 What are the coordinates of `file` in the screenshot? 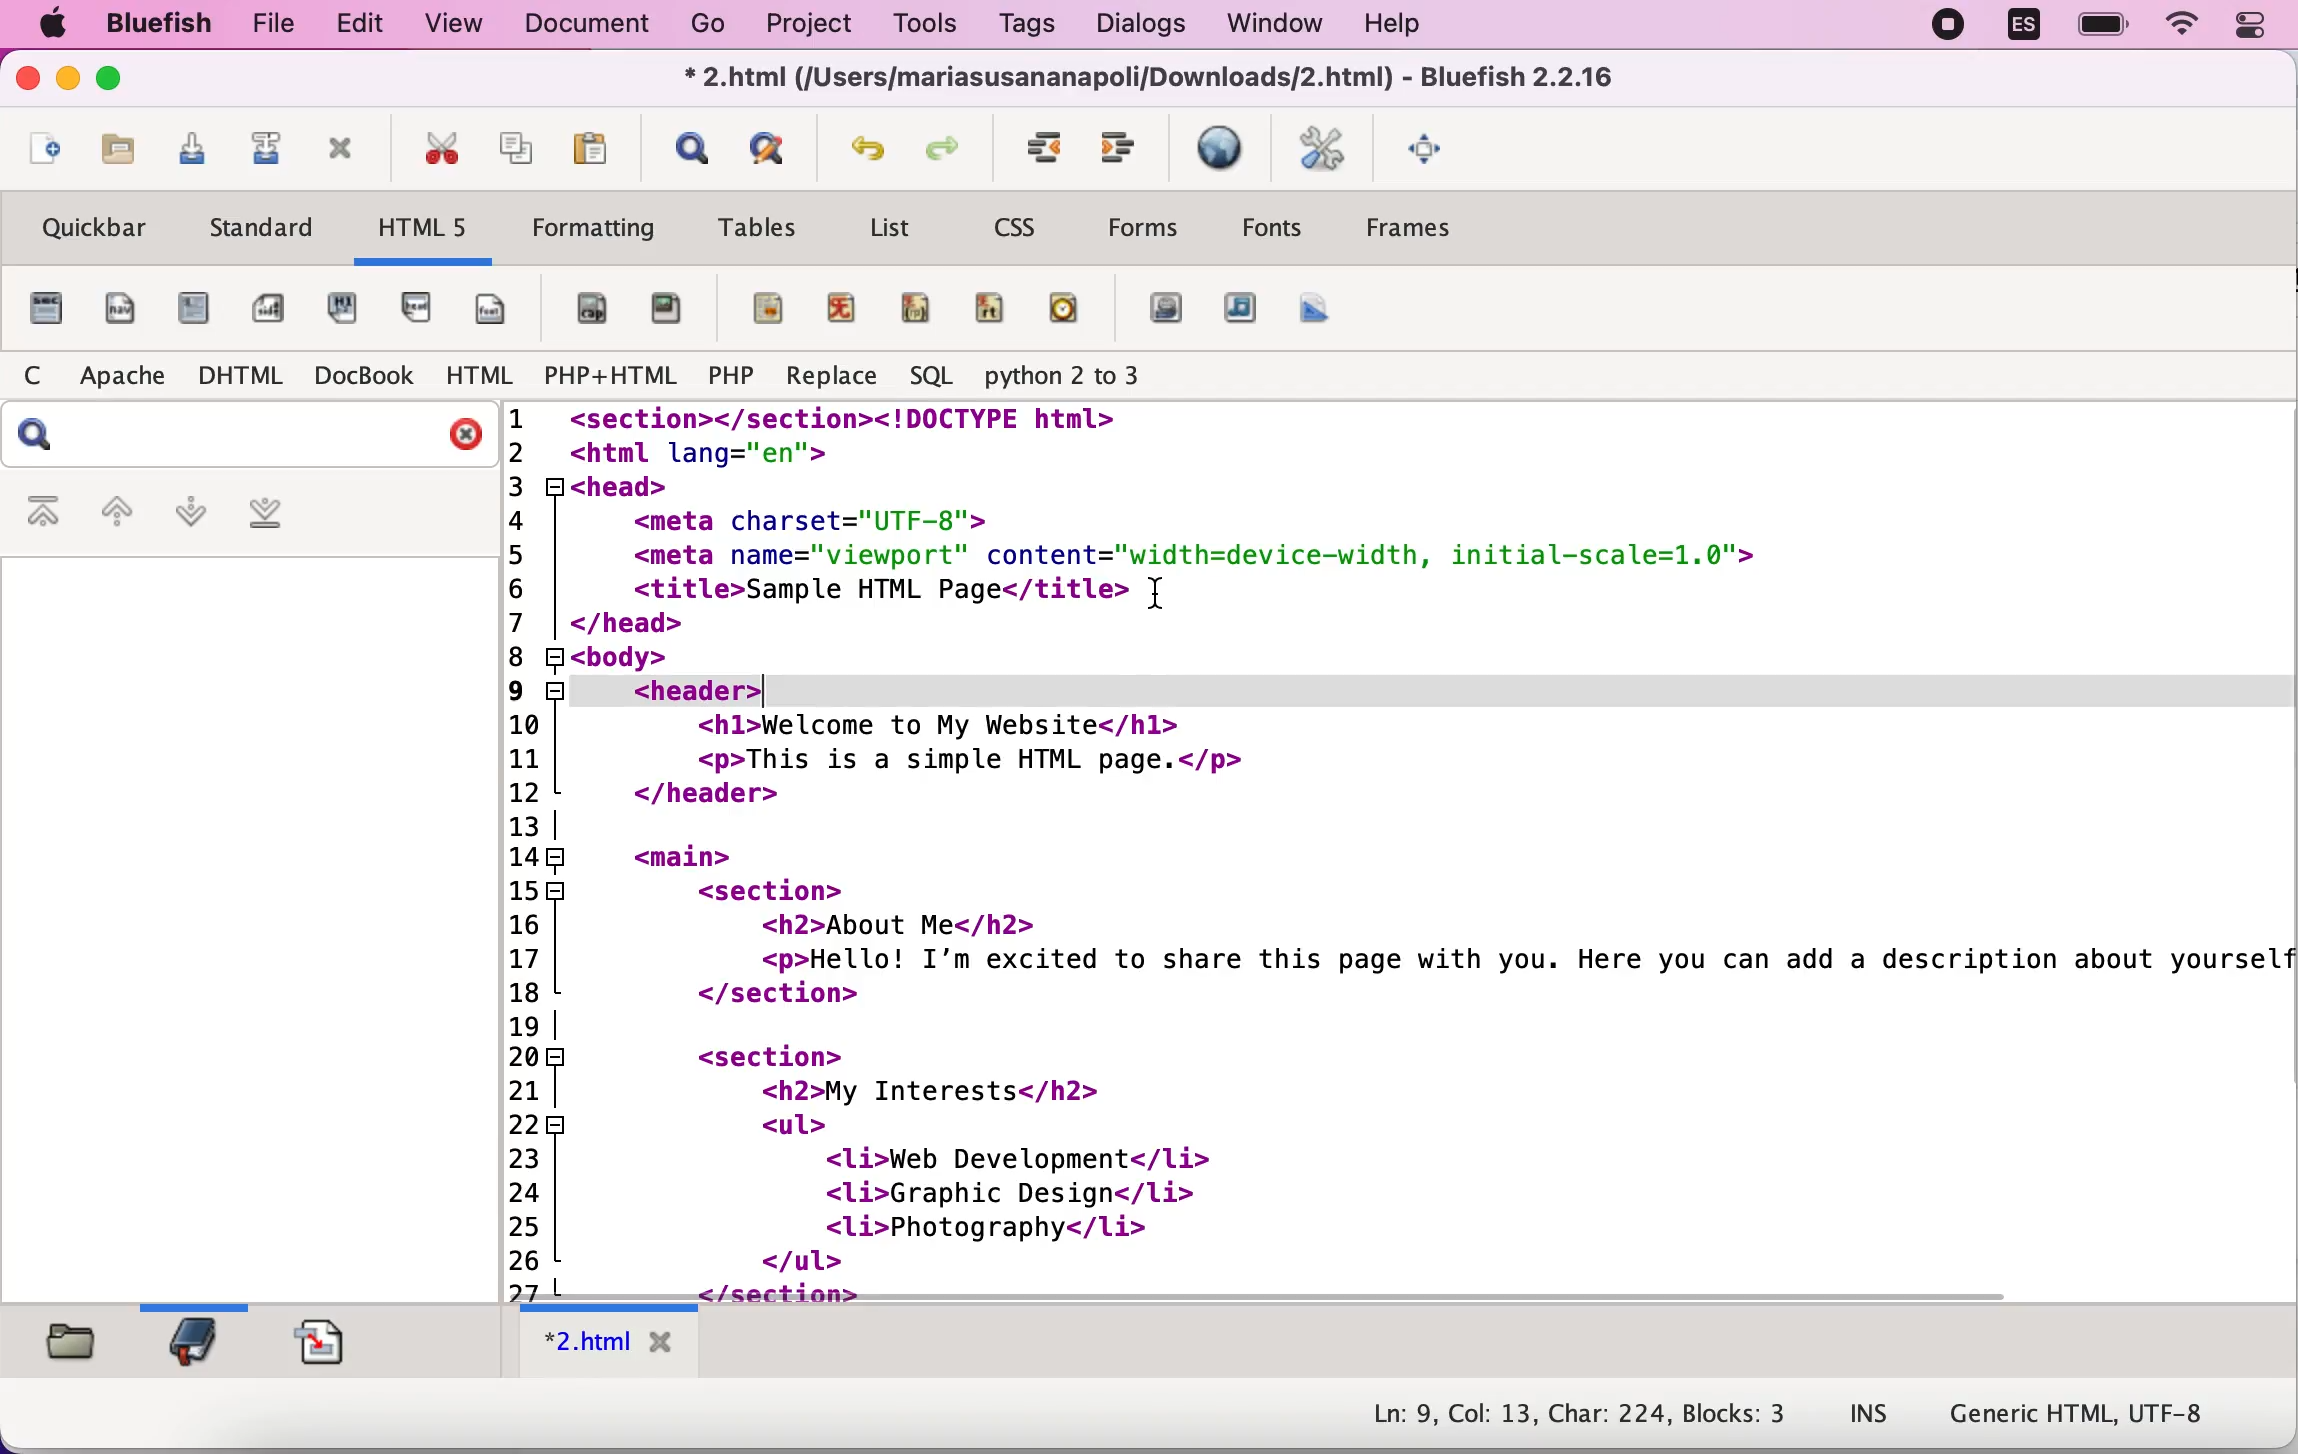 It's located at (280, 25).